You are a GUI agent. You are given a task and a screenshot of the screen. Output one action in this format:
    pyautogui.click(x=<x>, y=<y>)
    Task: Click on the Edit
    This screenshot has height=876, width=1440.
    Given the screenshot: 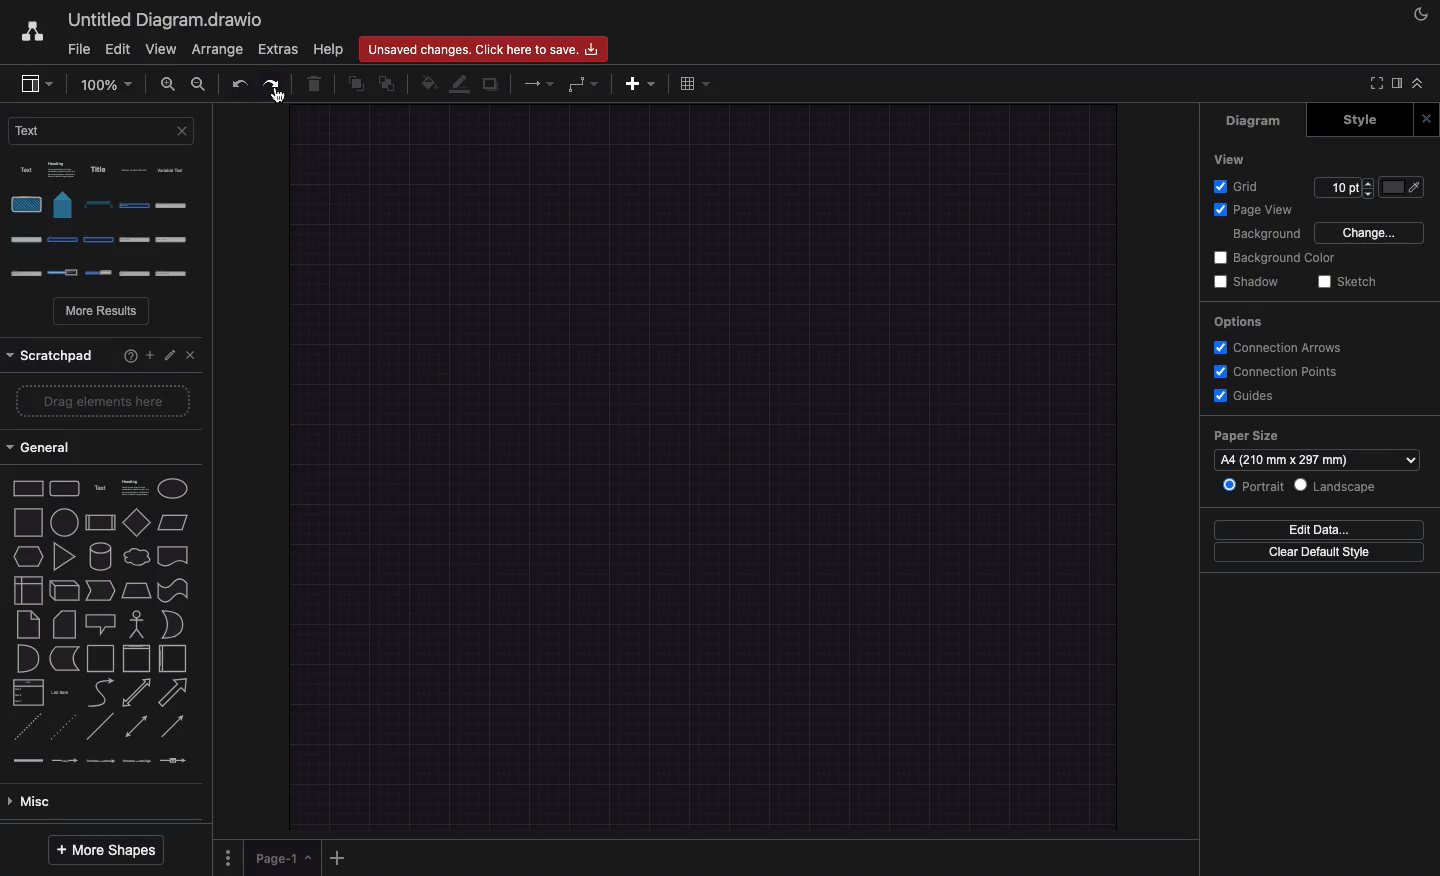 What is the action you would take?
    pyautogui.click(x=169, y=351)
    